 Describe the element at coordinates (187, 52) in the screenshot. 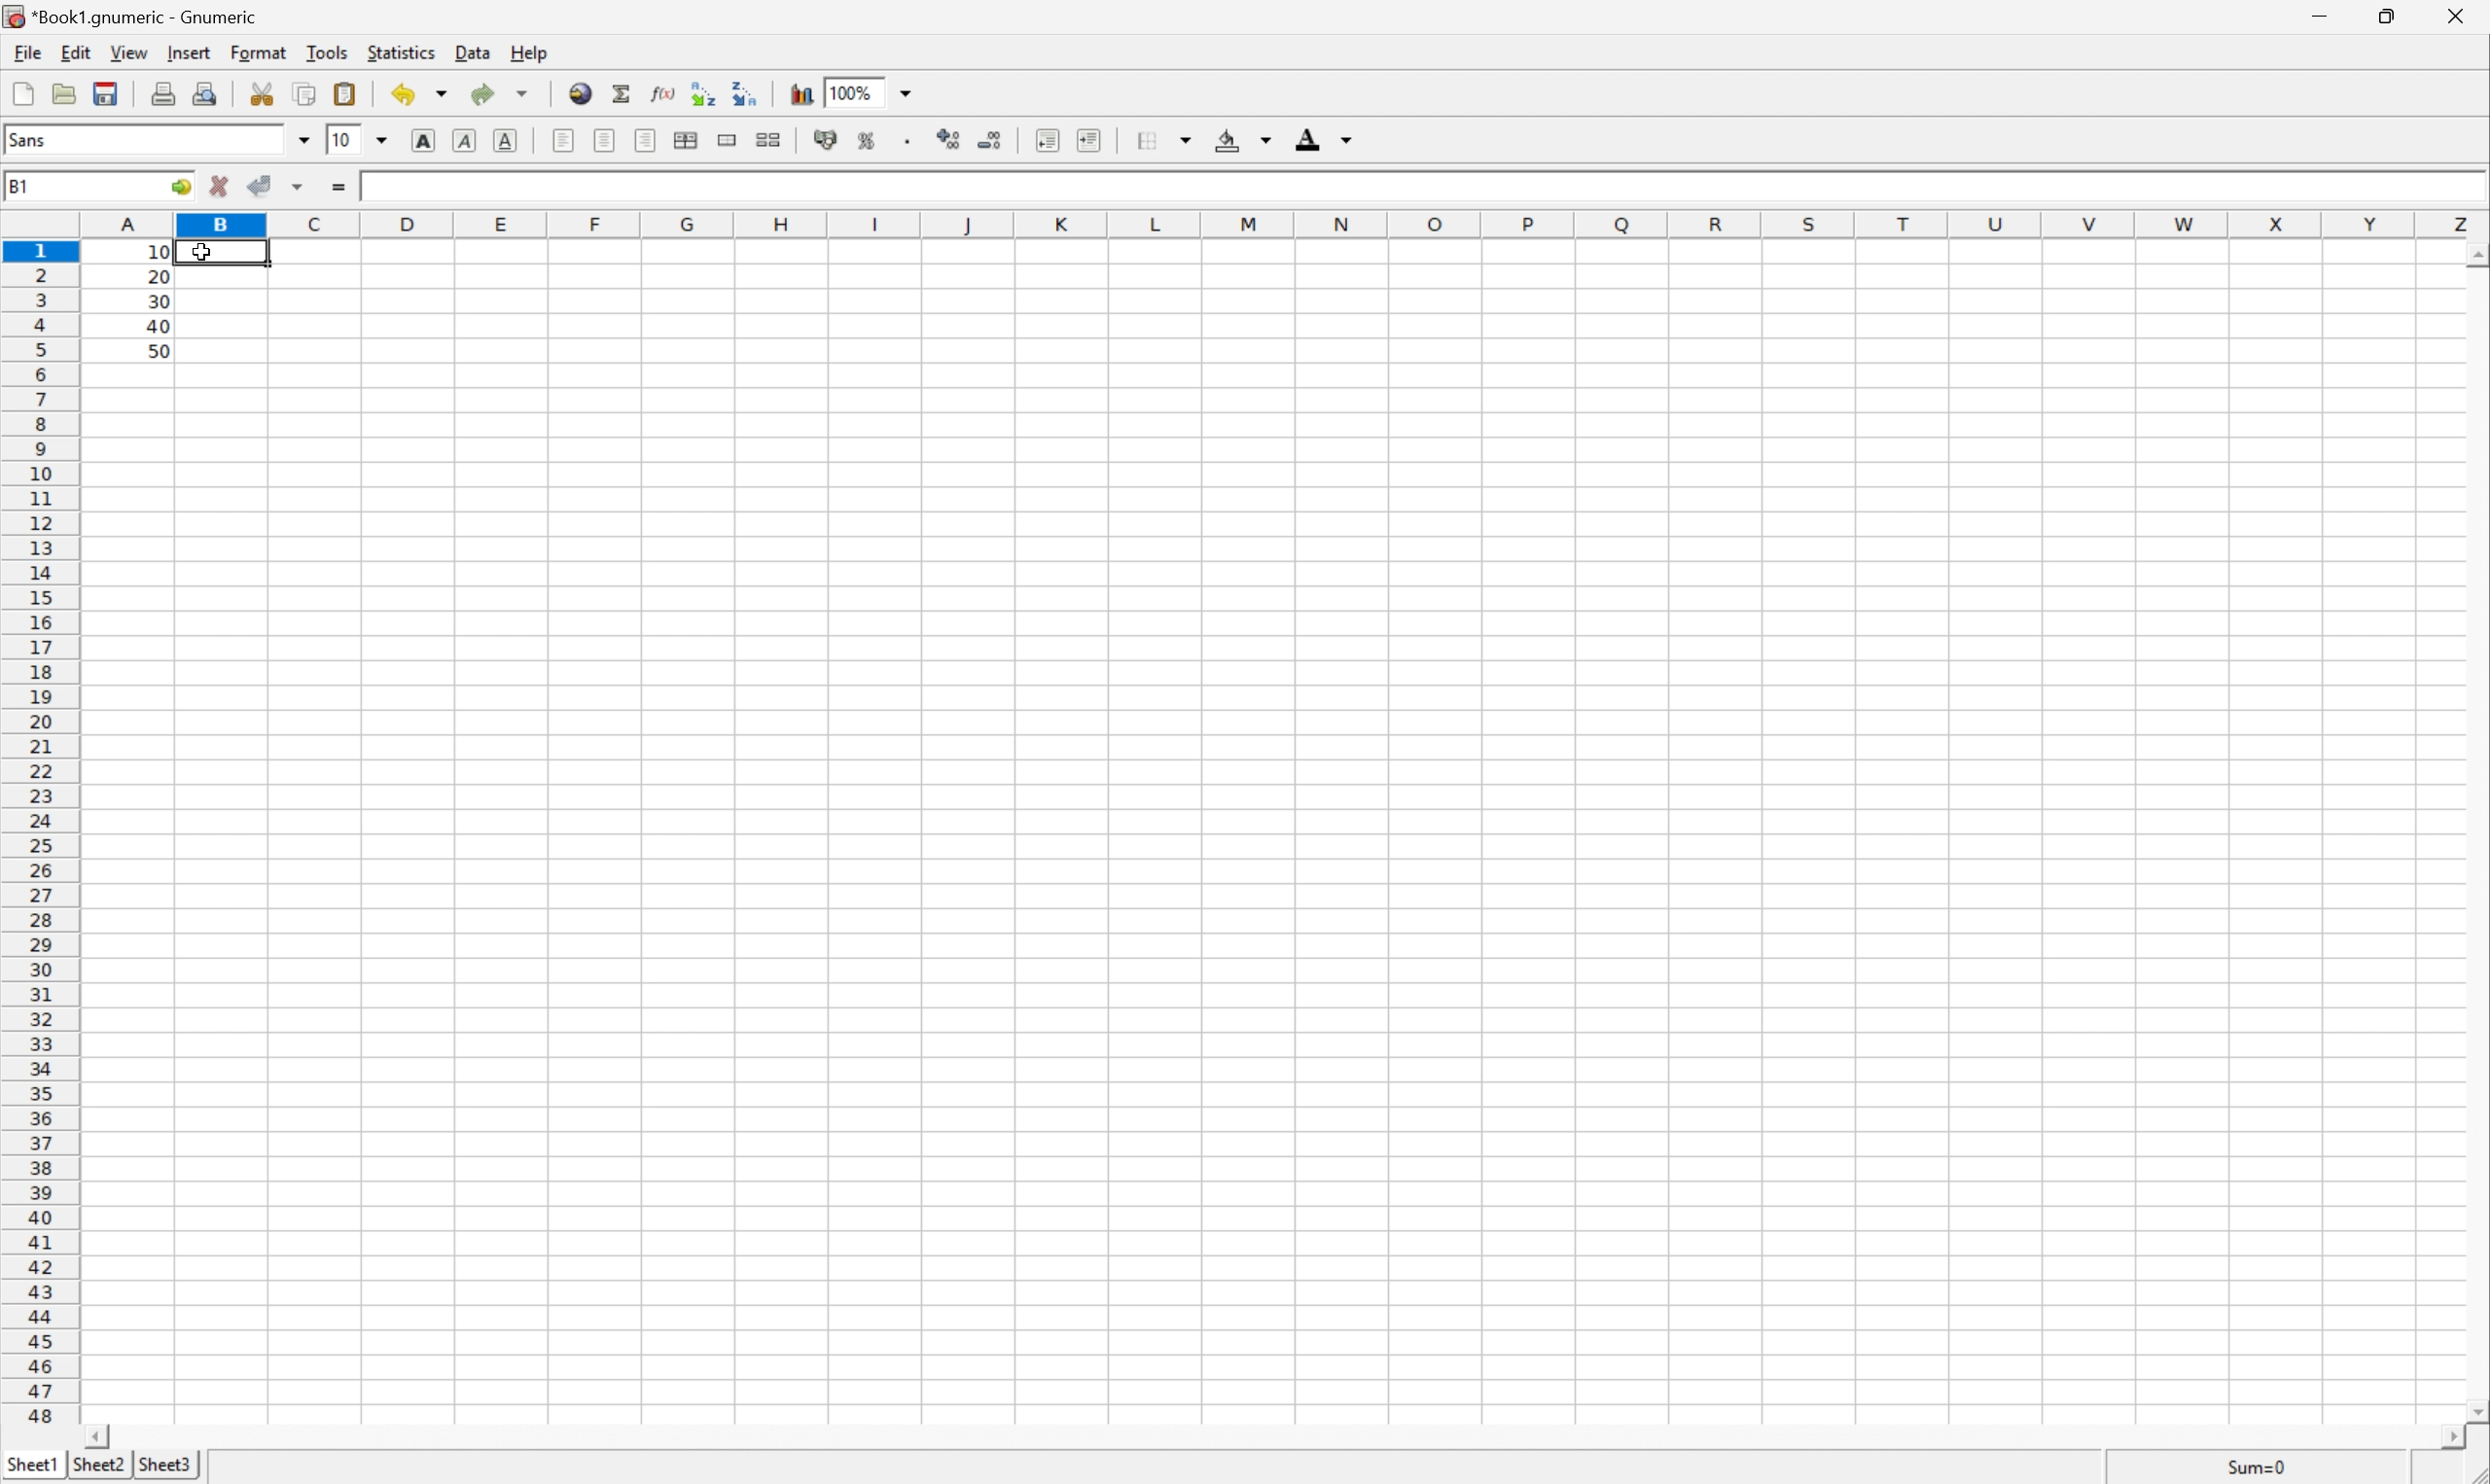

I see `Insert` at that location.